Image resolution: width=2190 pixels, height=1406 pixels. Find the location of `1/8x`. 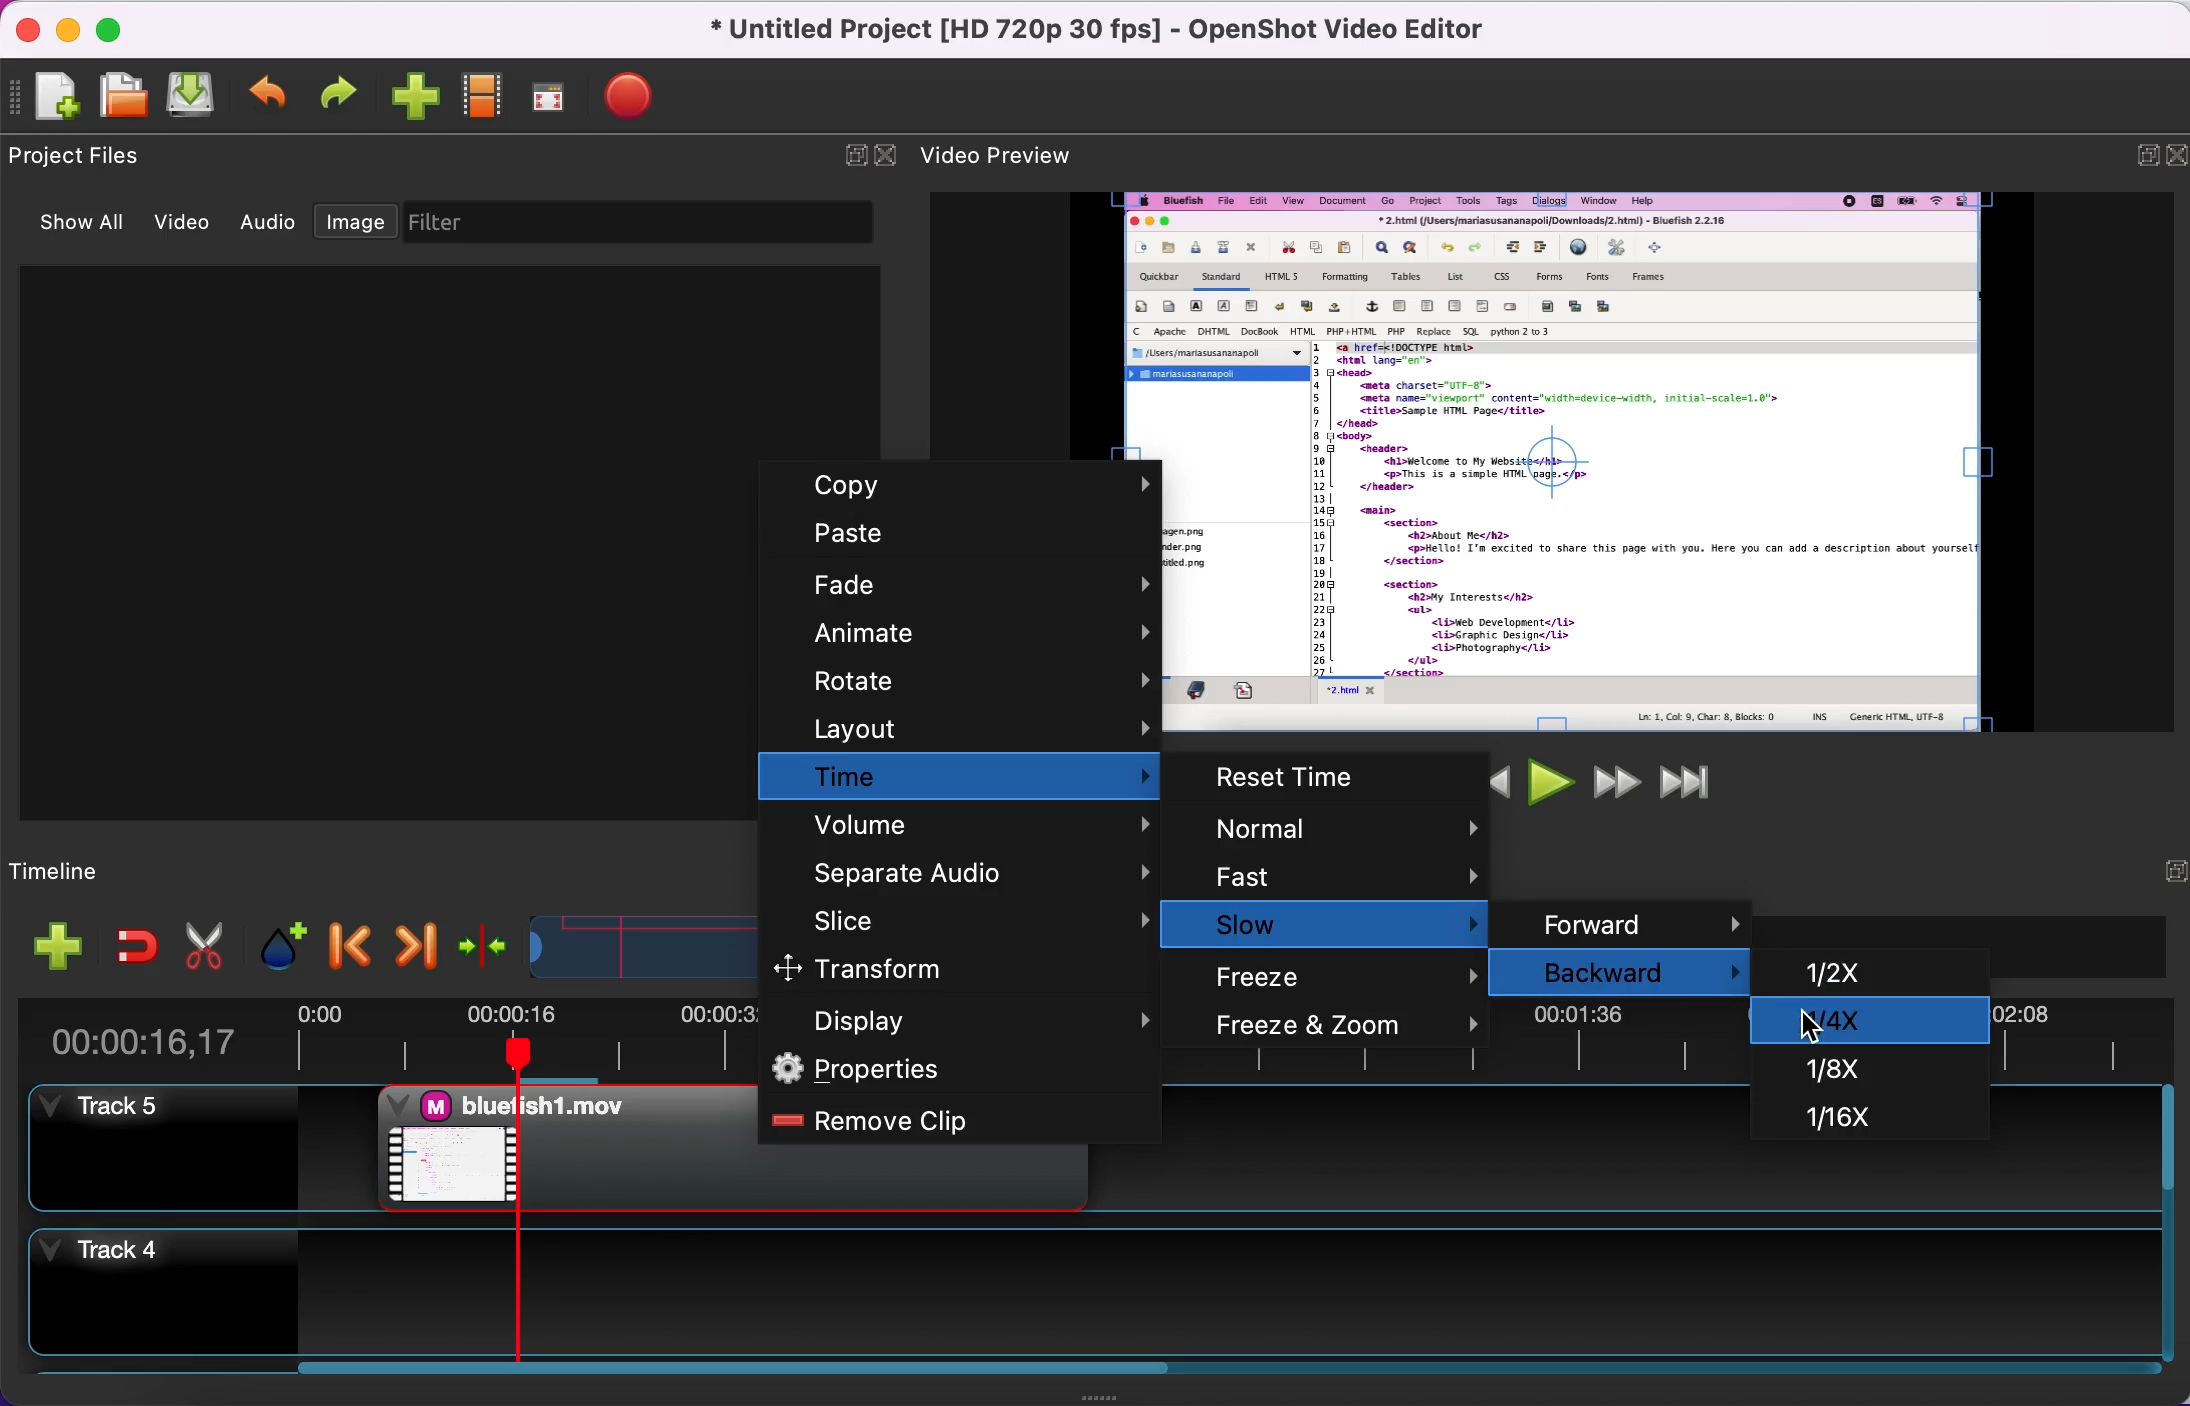

1/8x is located at coordinates (1814, 1075).